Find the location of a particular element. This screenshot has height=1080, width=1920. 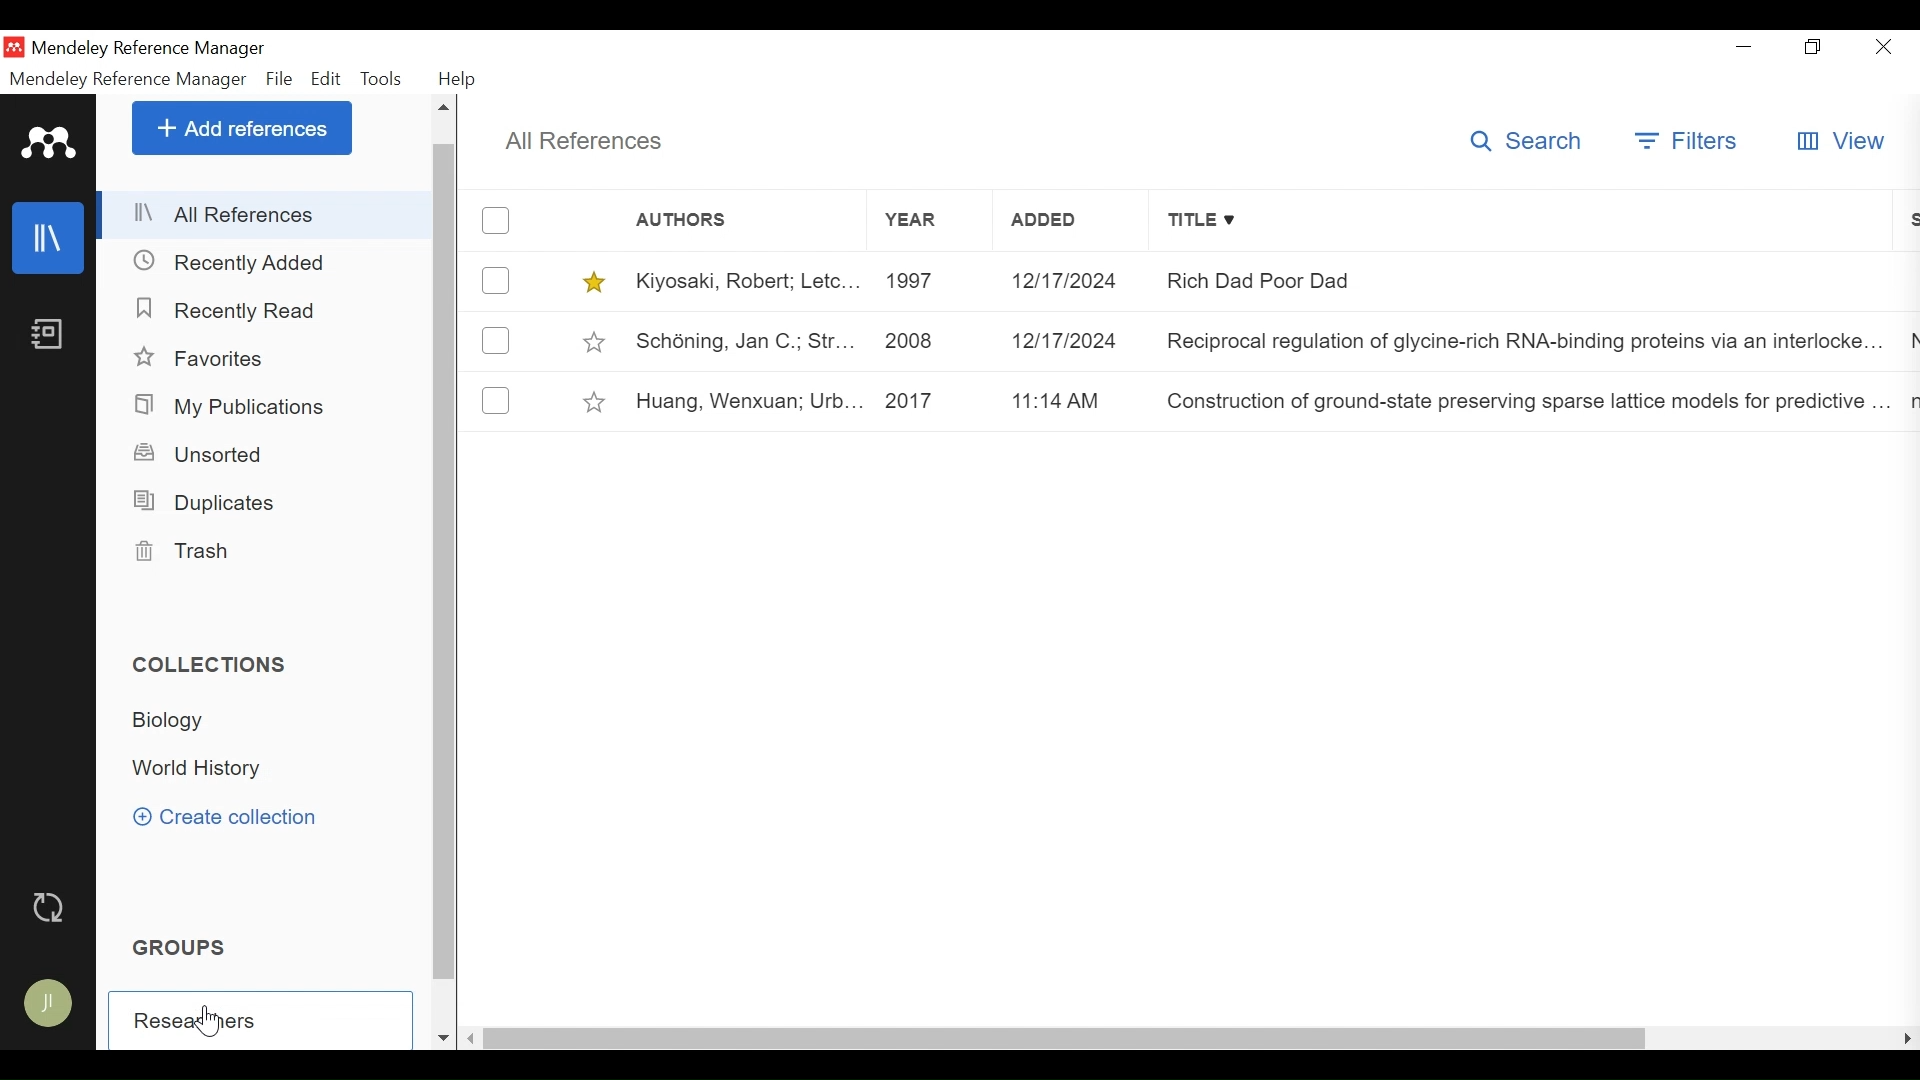

(un)select is located at coordinates (496, 401).